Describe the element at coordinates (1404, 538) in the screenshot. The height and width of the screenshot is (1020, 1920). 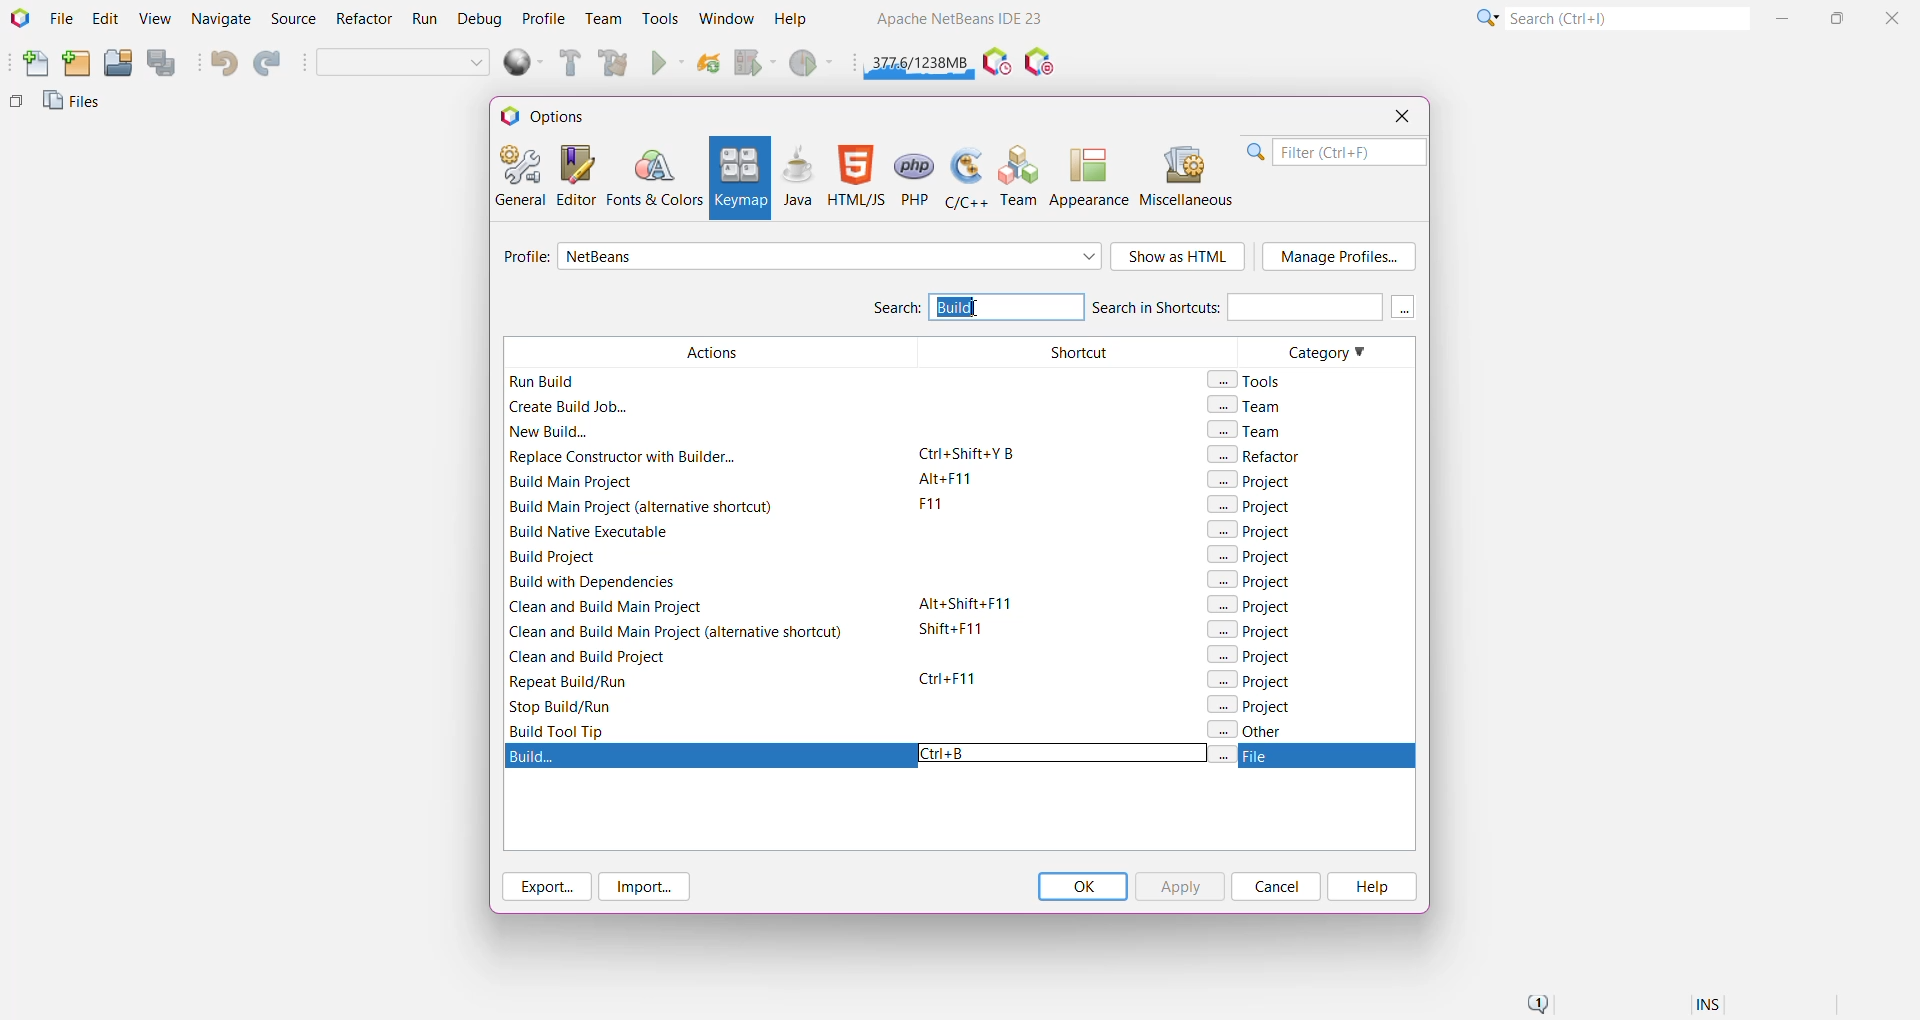
I see `Vertical Scroll Bar` at that location.